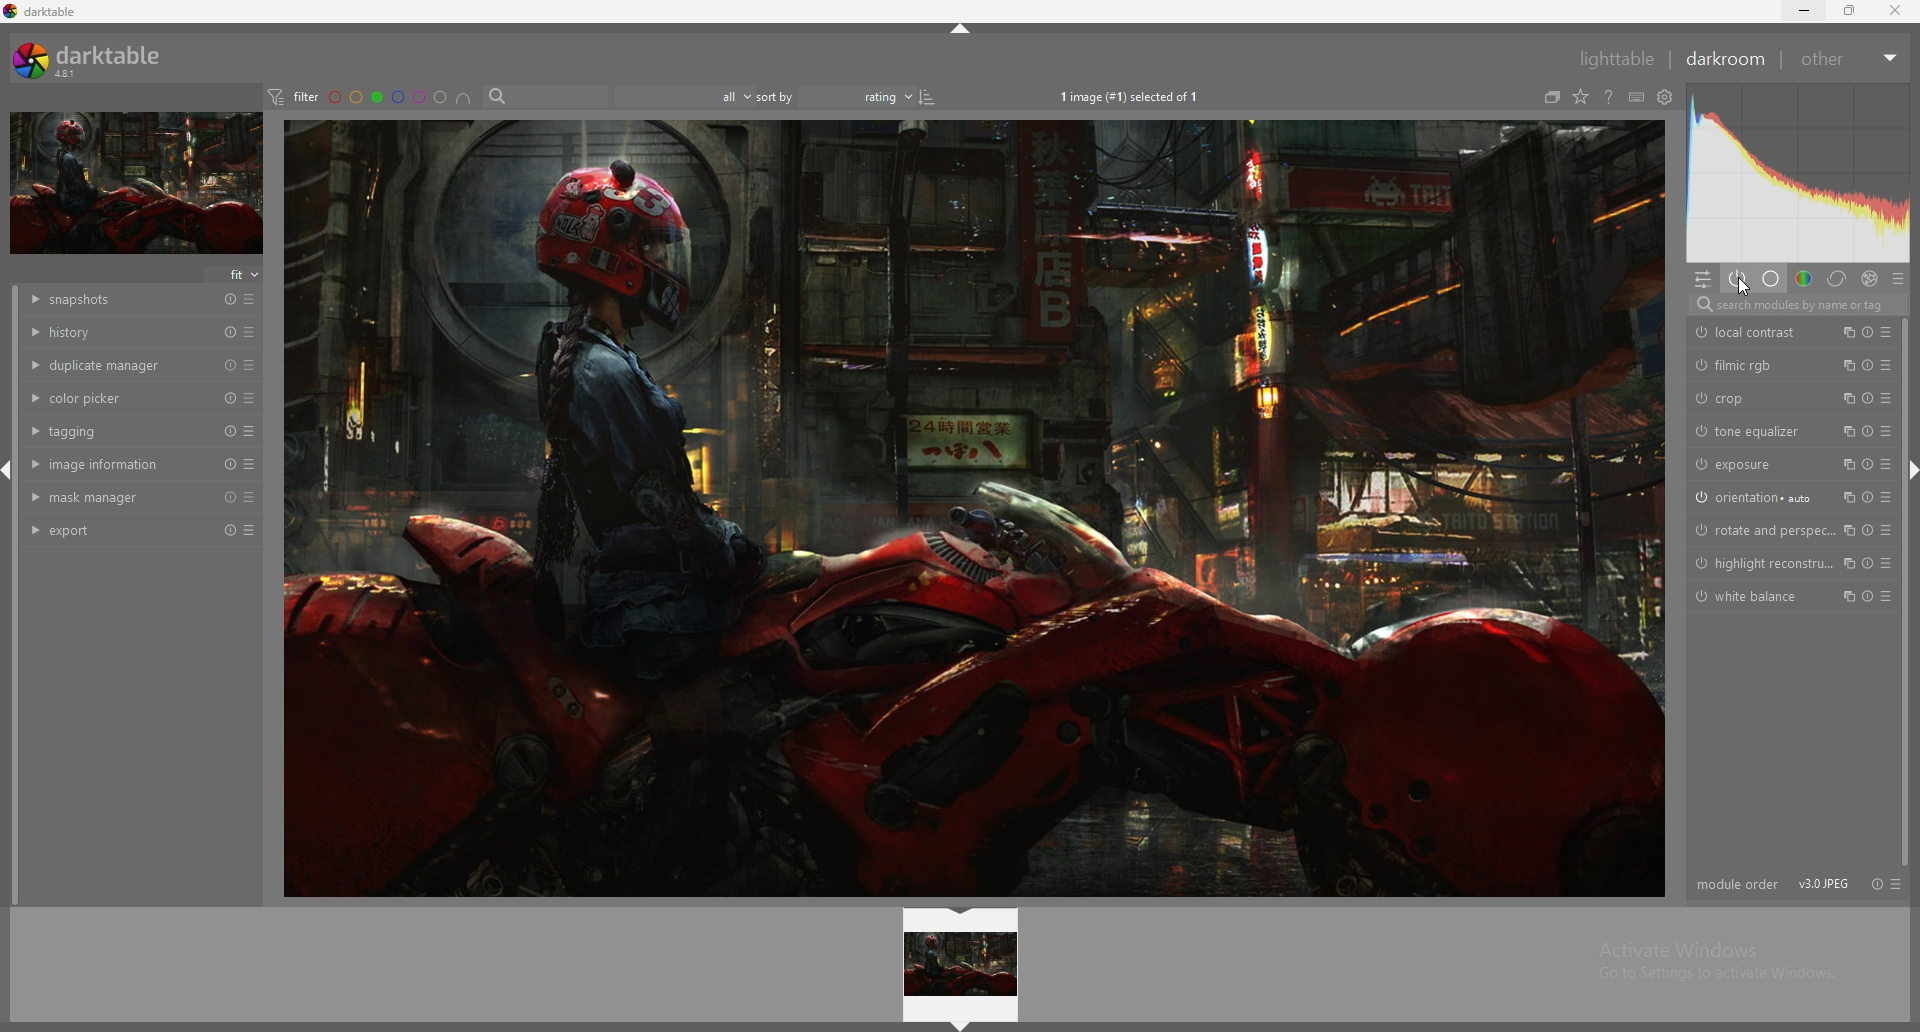 This screenshot has width=1920, height=1032. I want to click on target image, so click(973, 508).